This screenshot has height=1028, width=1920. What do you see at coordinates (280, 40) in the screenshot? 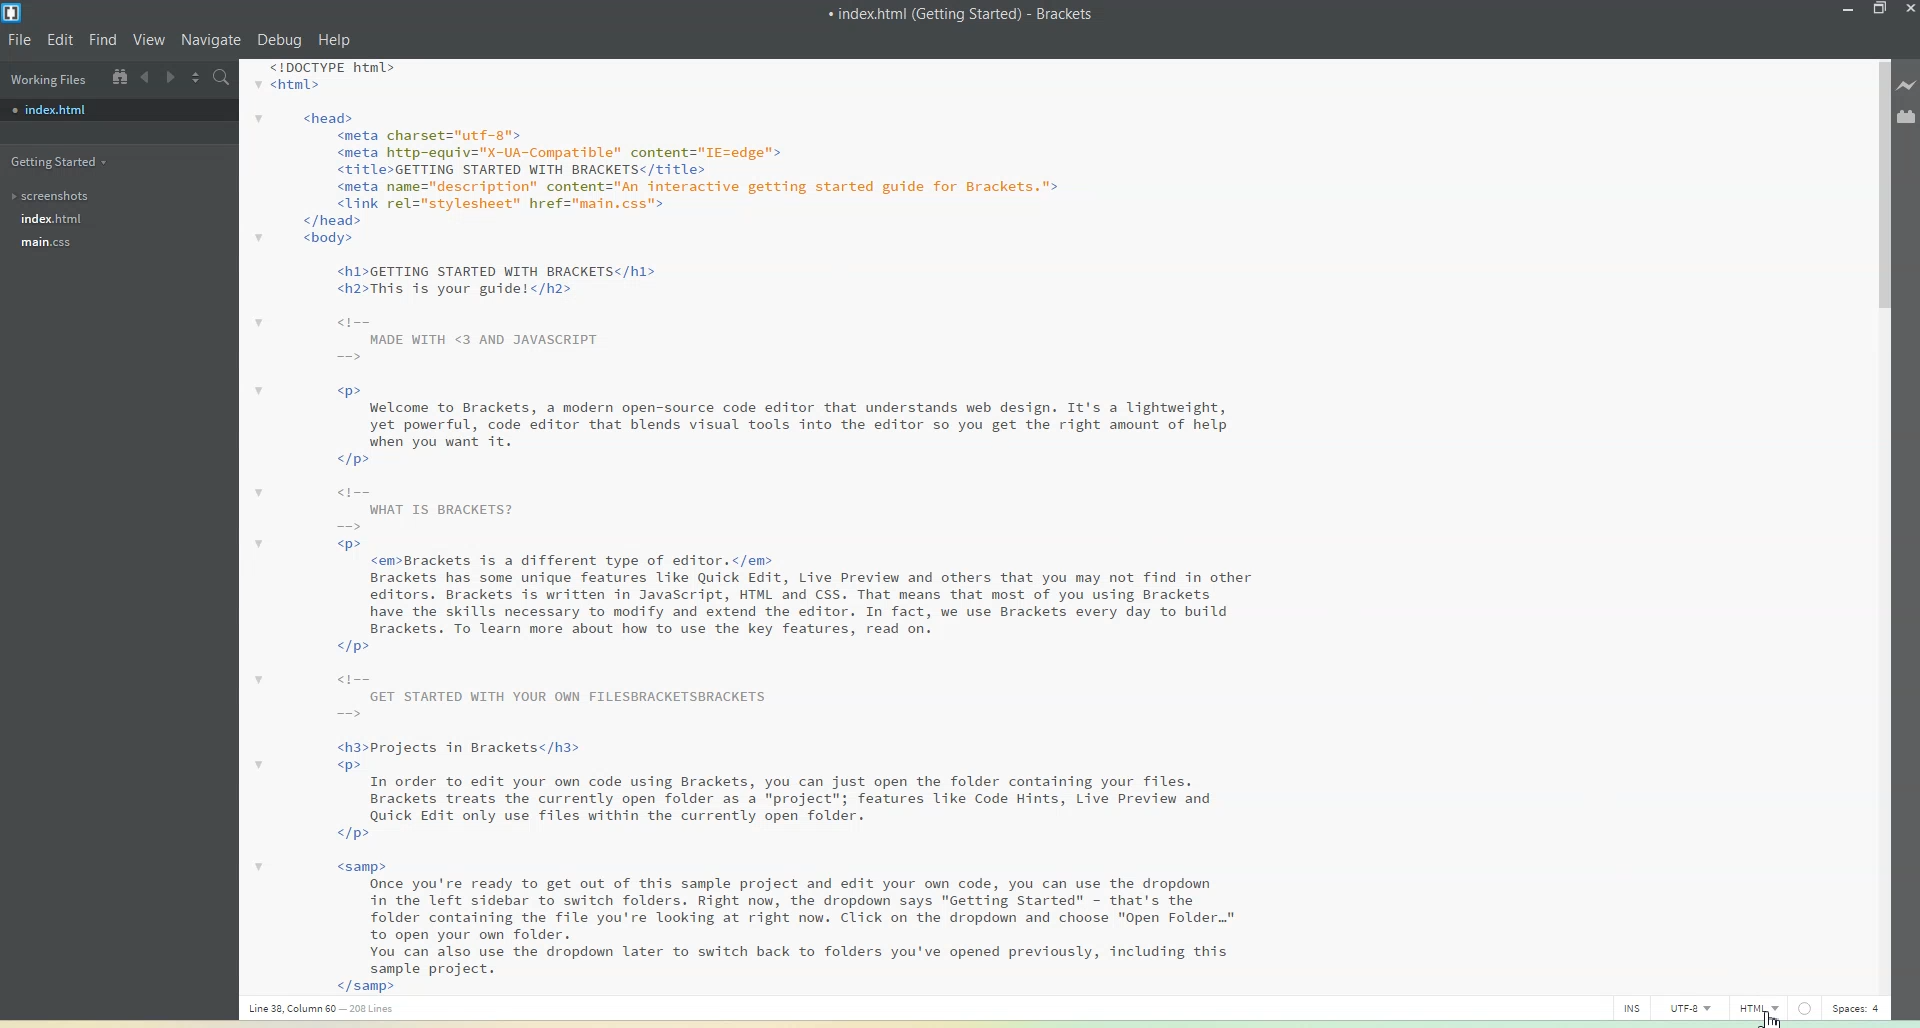
I see `Debug` at bounding box center [280, 40].